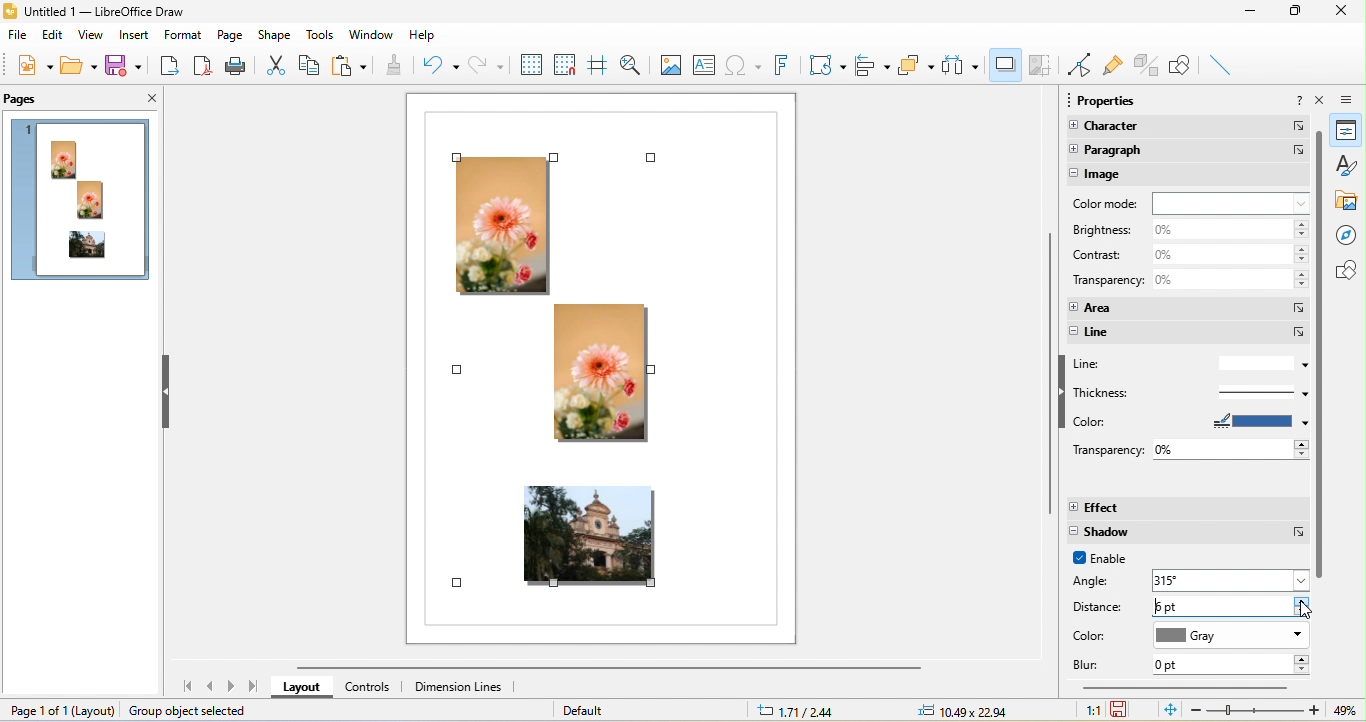 The width and height of the screenshot is (1366, 722). What do you see at coordinates (395, 65) in the screenshot?
I see `clone formatting` at bounding box center [395, 65].